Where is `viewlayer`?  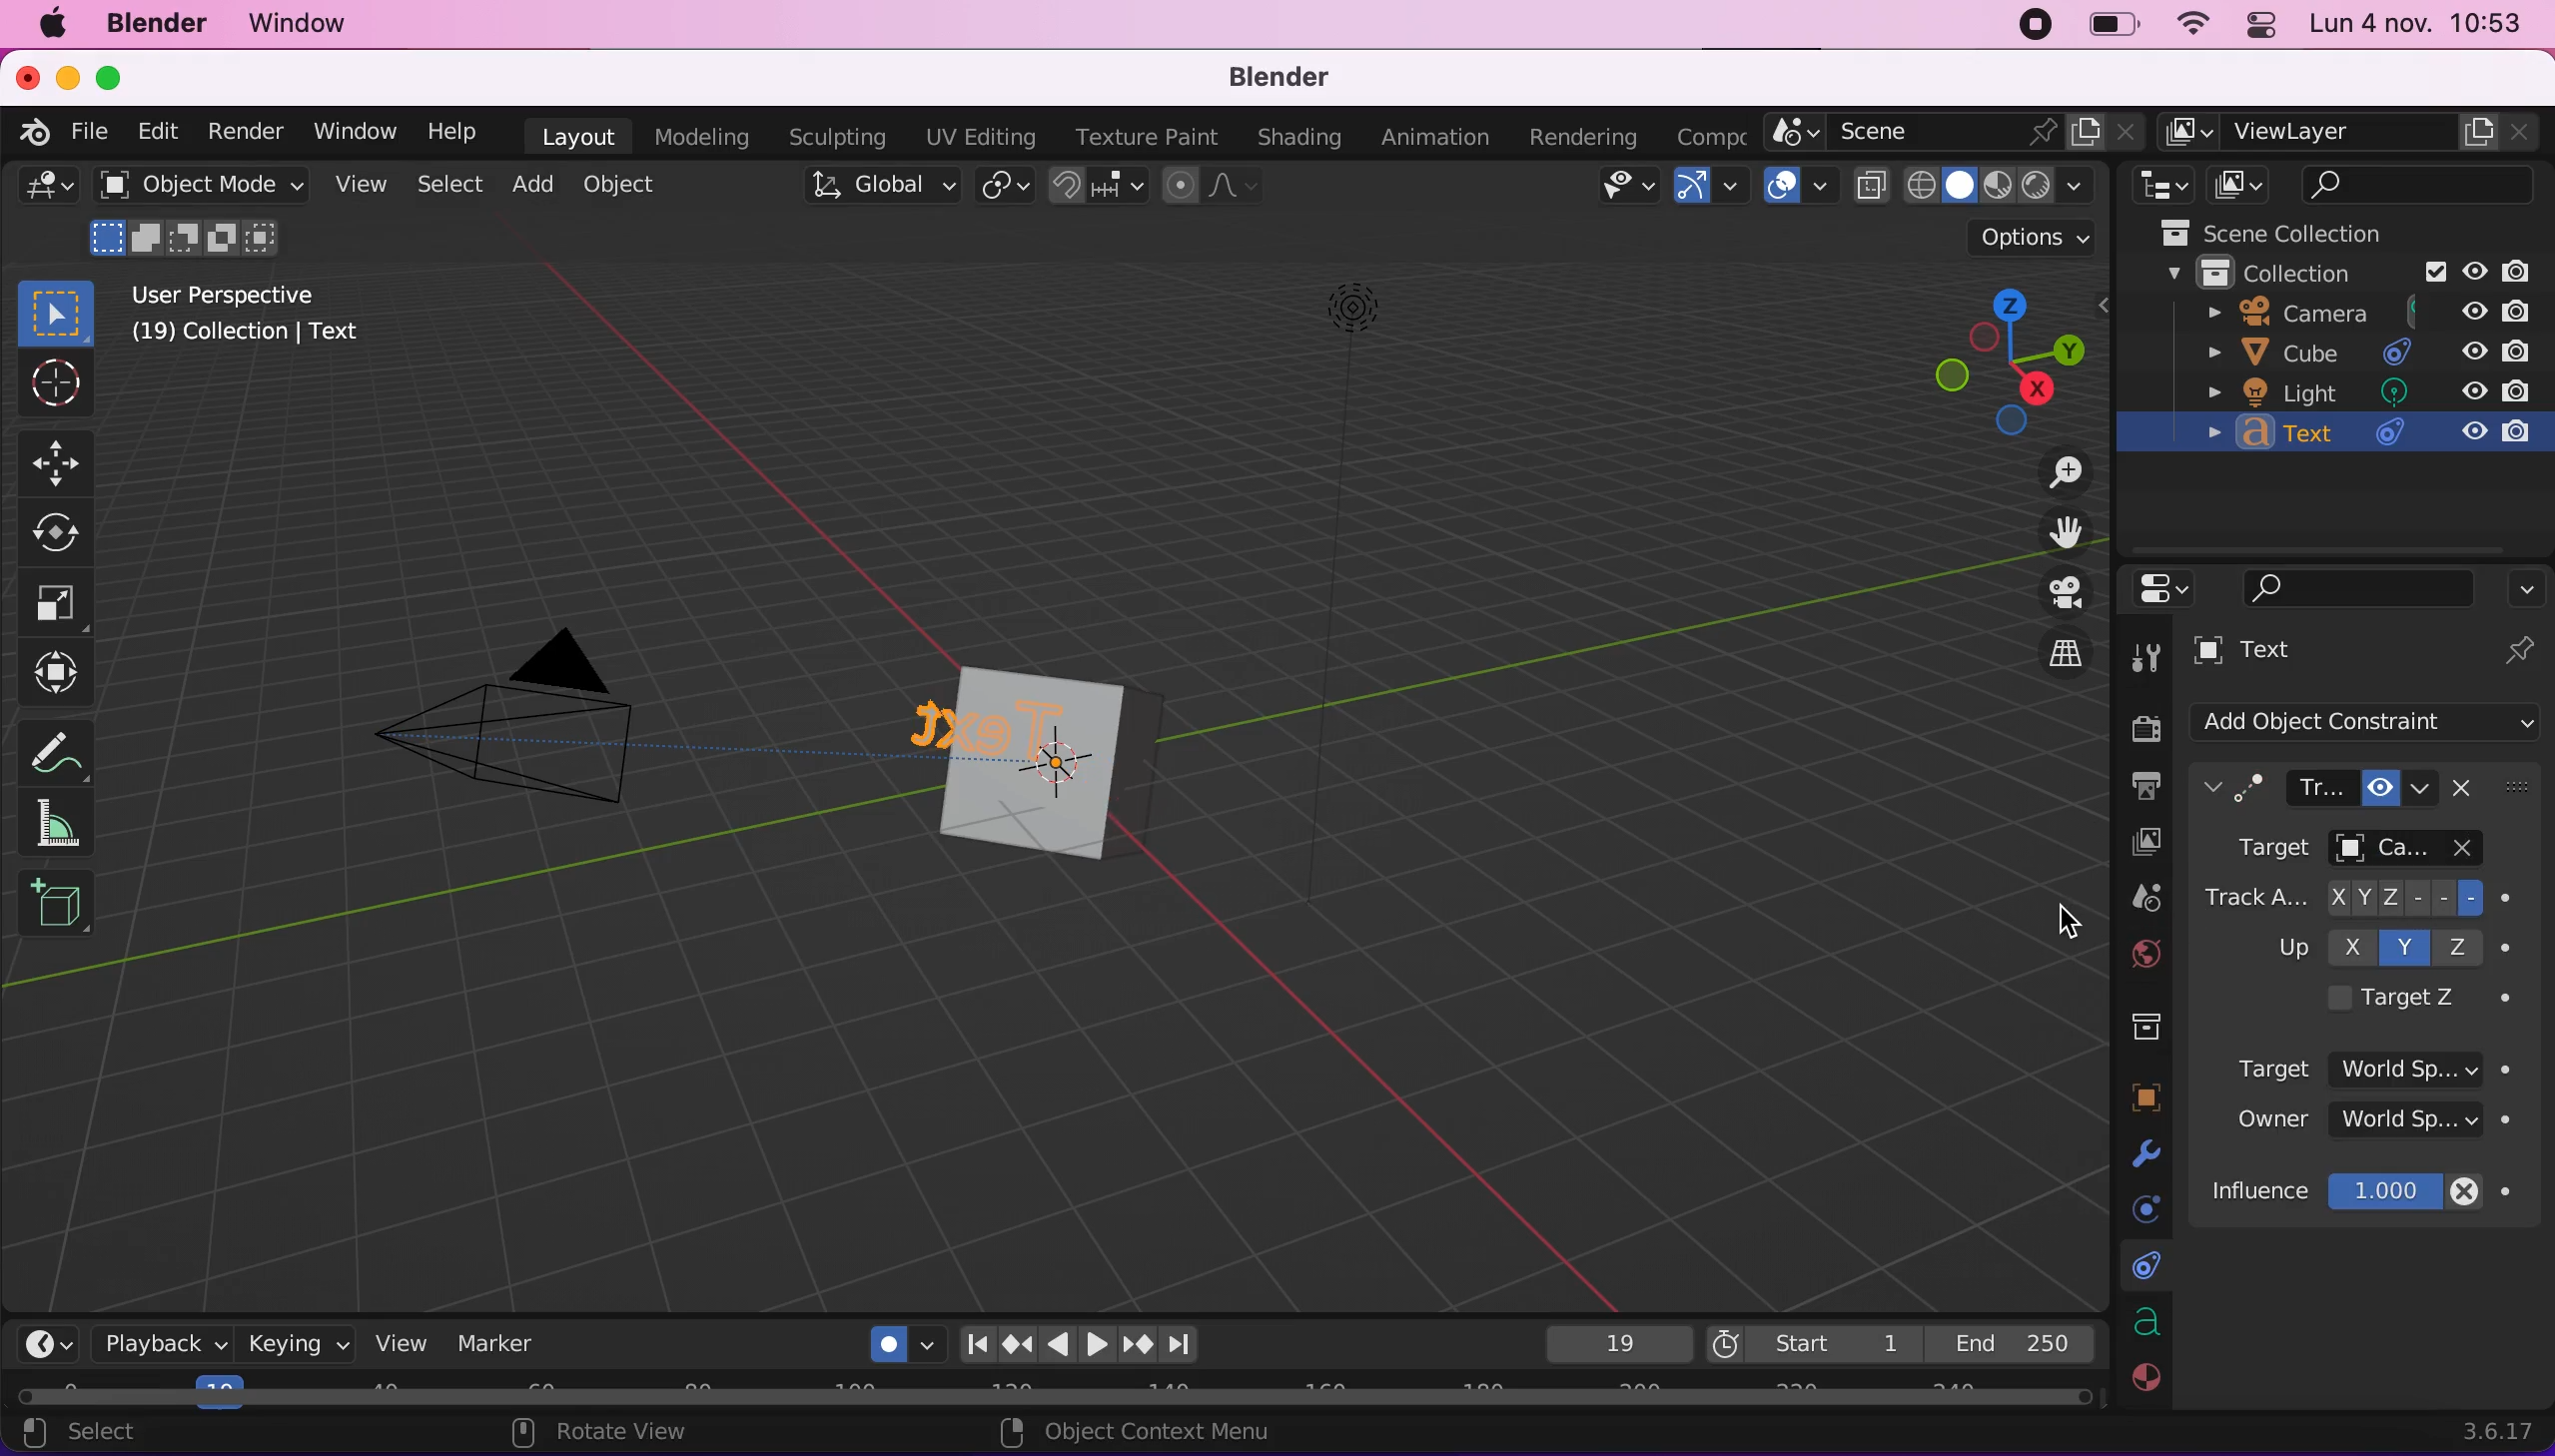
viewlayer is located at coordinates (2347, 133).